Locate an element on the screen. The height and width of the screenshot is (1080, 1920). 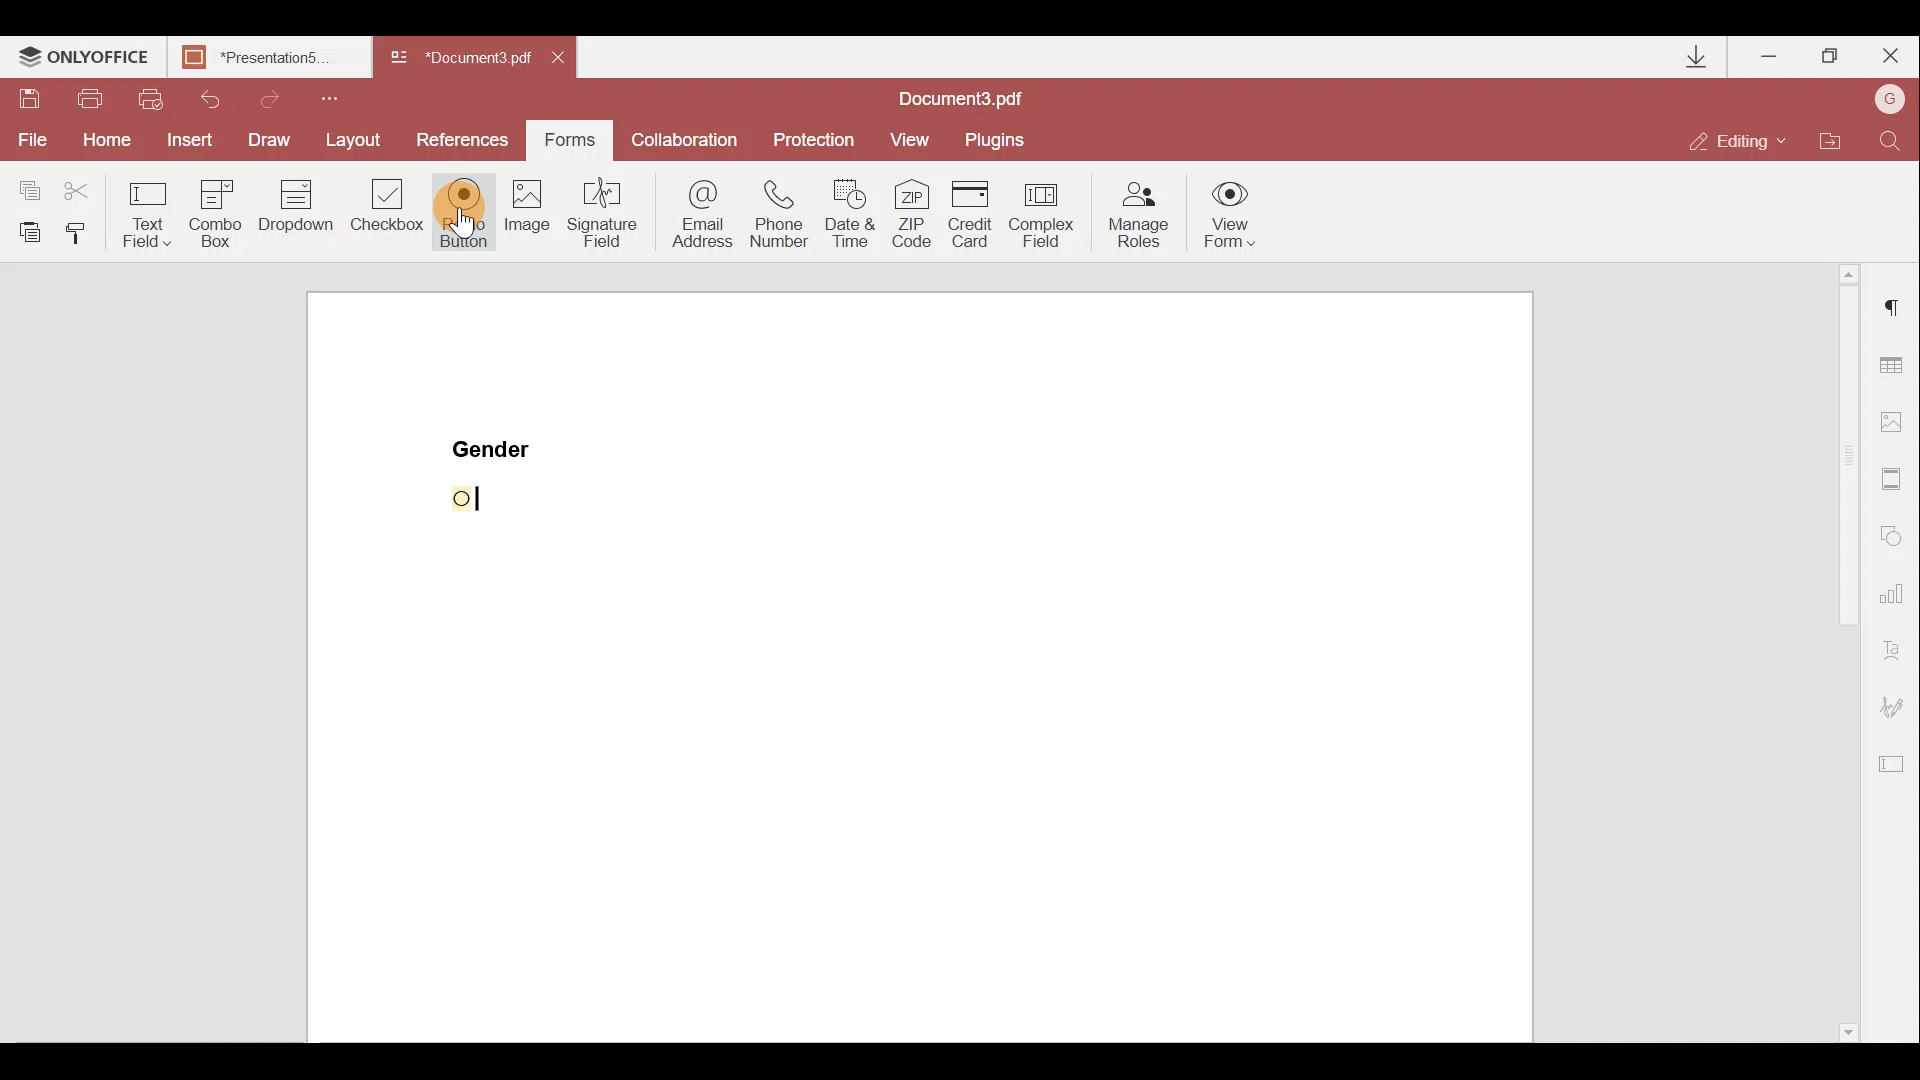
Find is located at coordinates (1891, 137).